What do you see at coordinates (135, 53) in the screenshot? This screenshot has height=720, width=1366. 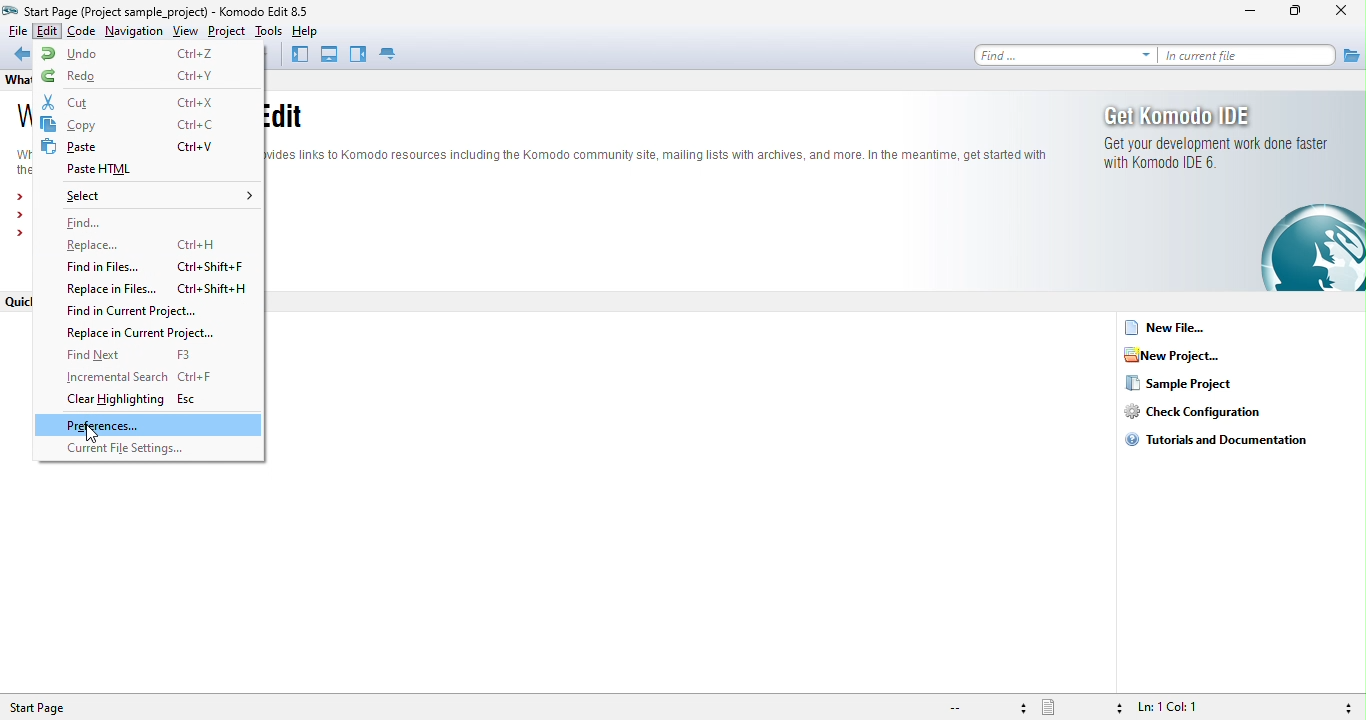 I see `undo` at bounding box center [135, 53].